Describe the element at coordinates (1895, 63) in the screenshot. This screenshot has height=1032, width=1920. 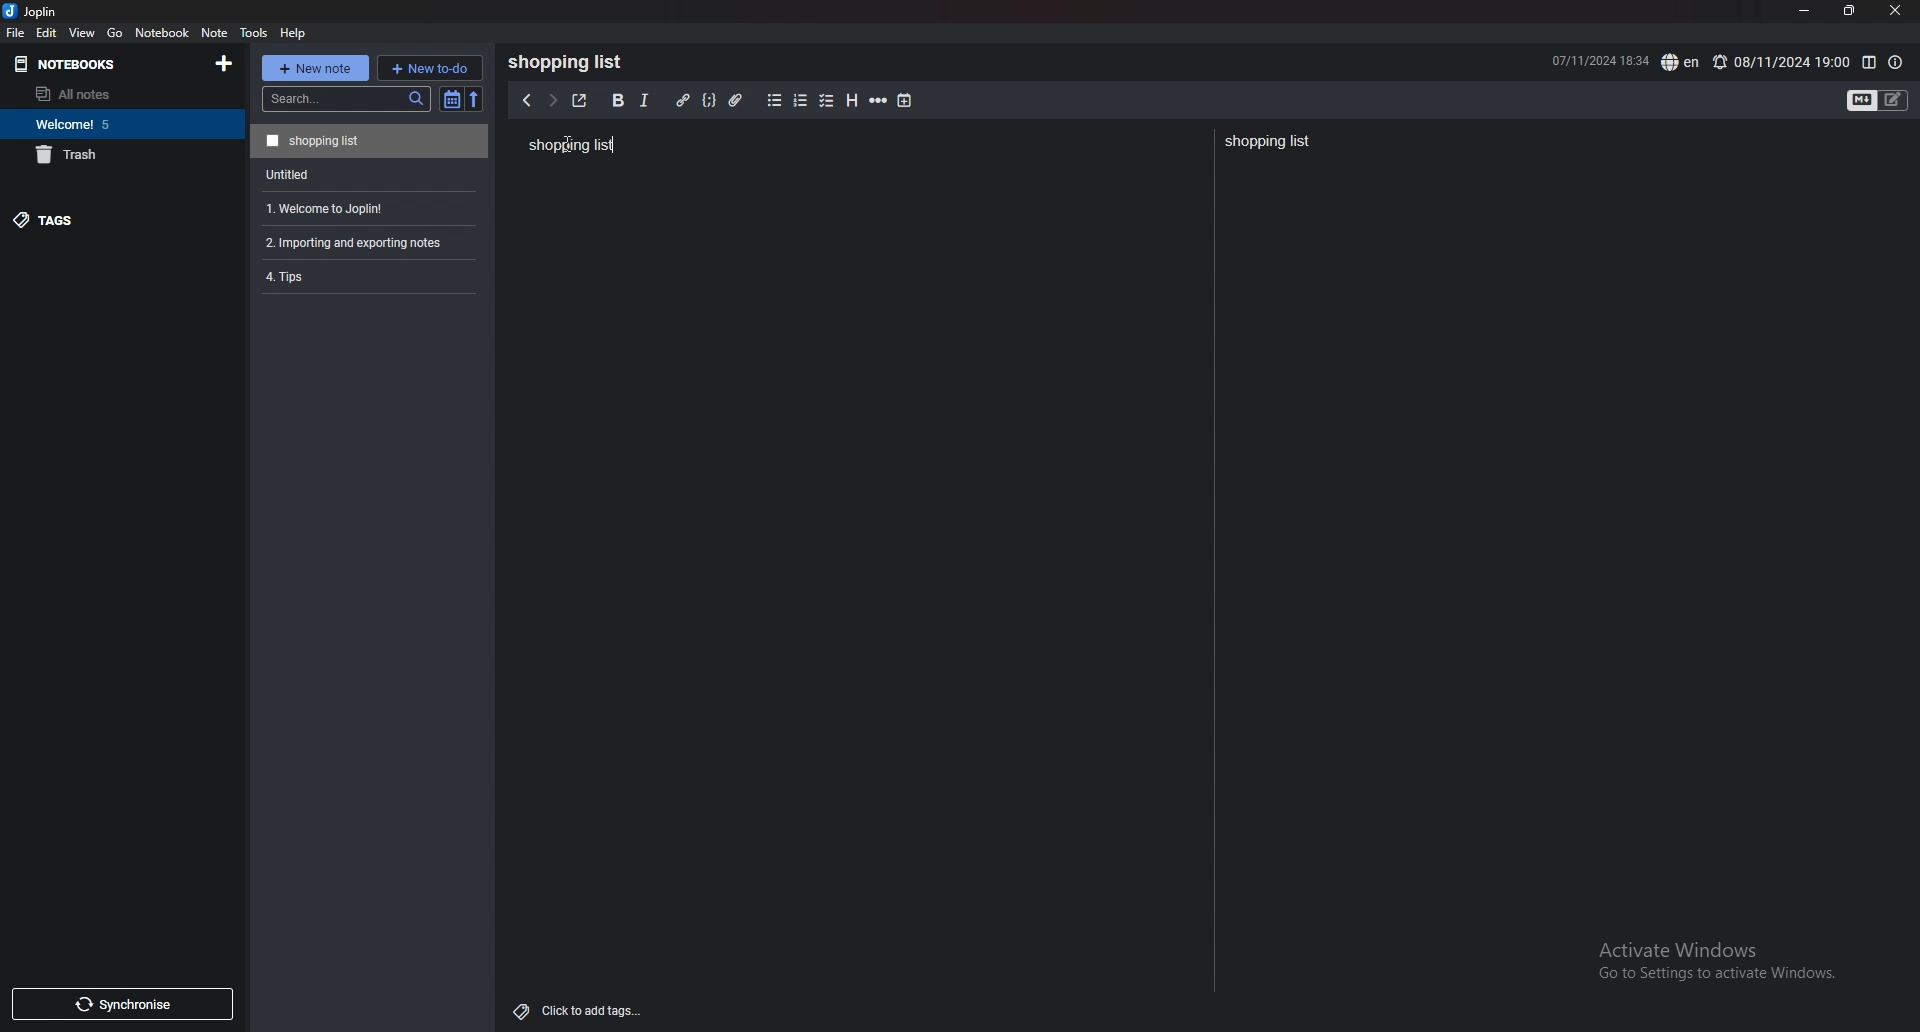
I see `note properties` at that location.